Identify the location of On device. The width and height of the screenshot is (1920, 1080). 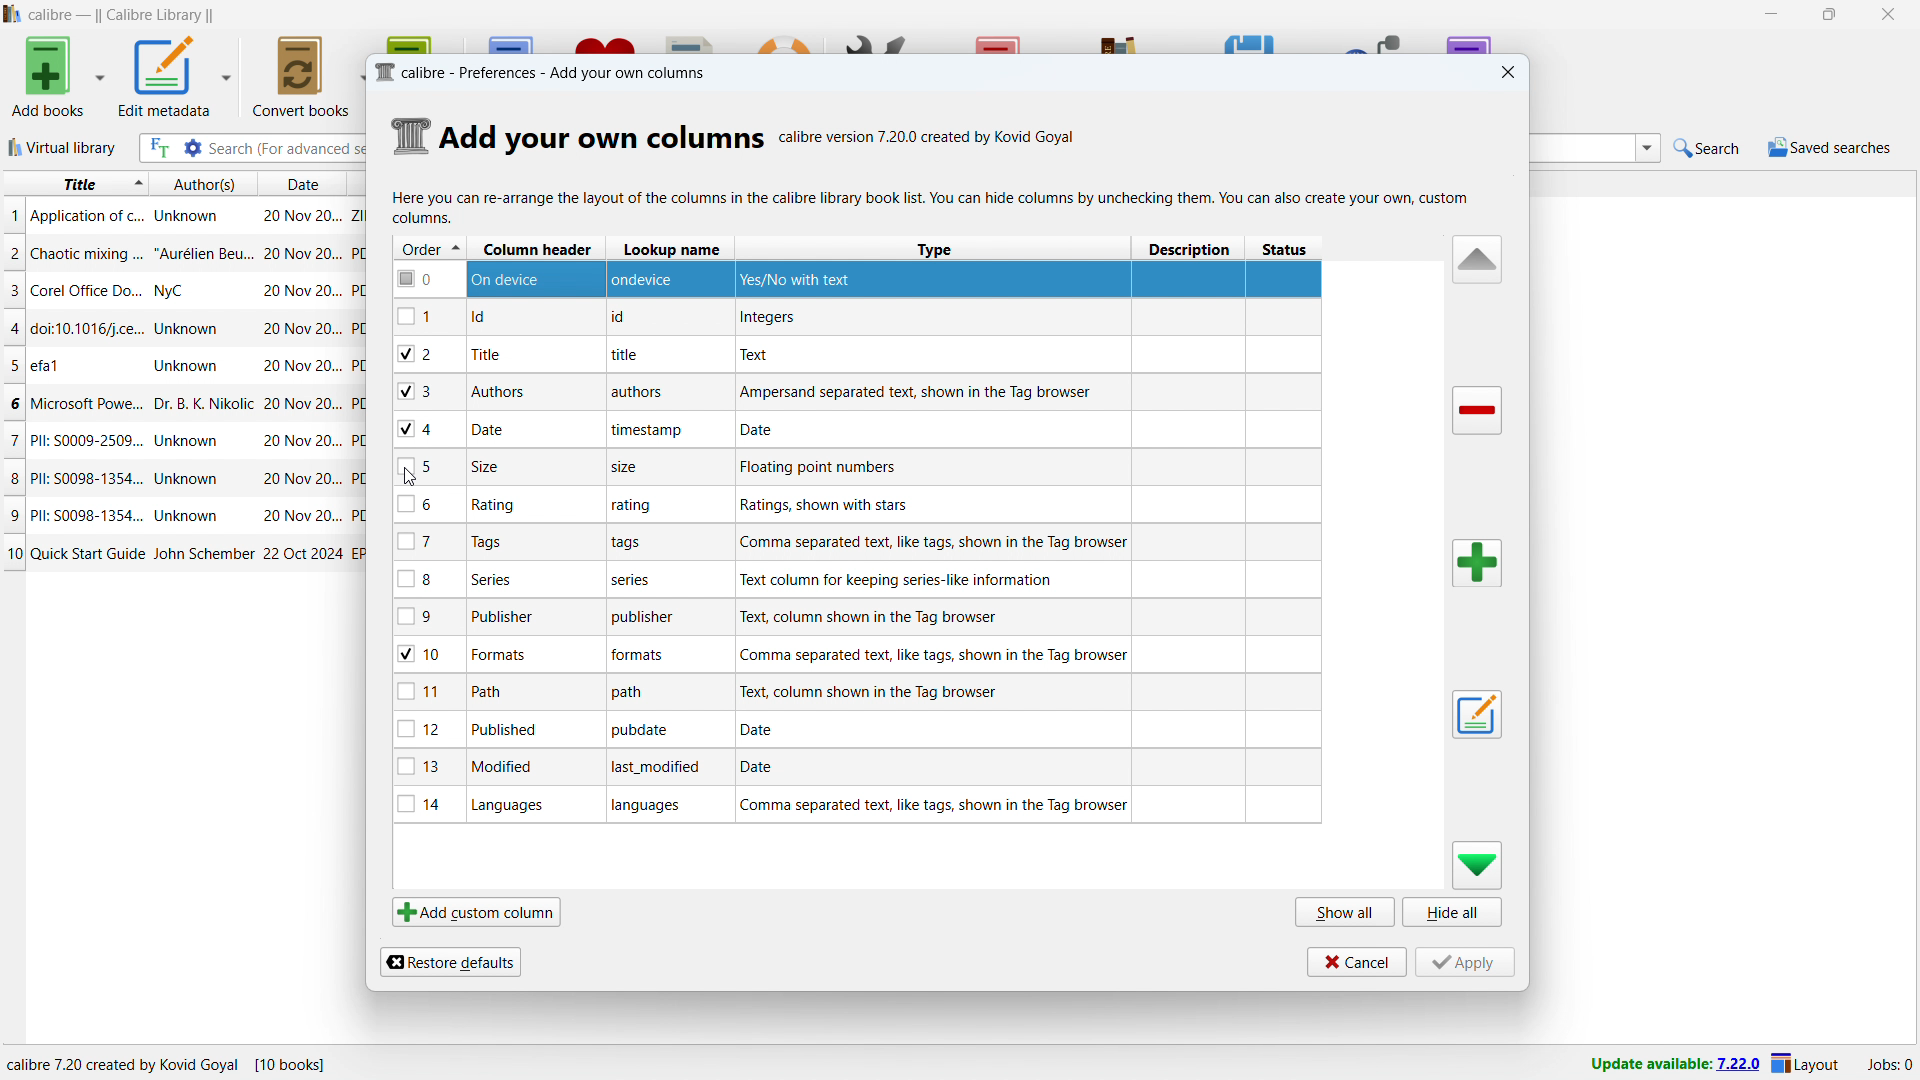
(513, 279).